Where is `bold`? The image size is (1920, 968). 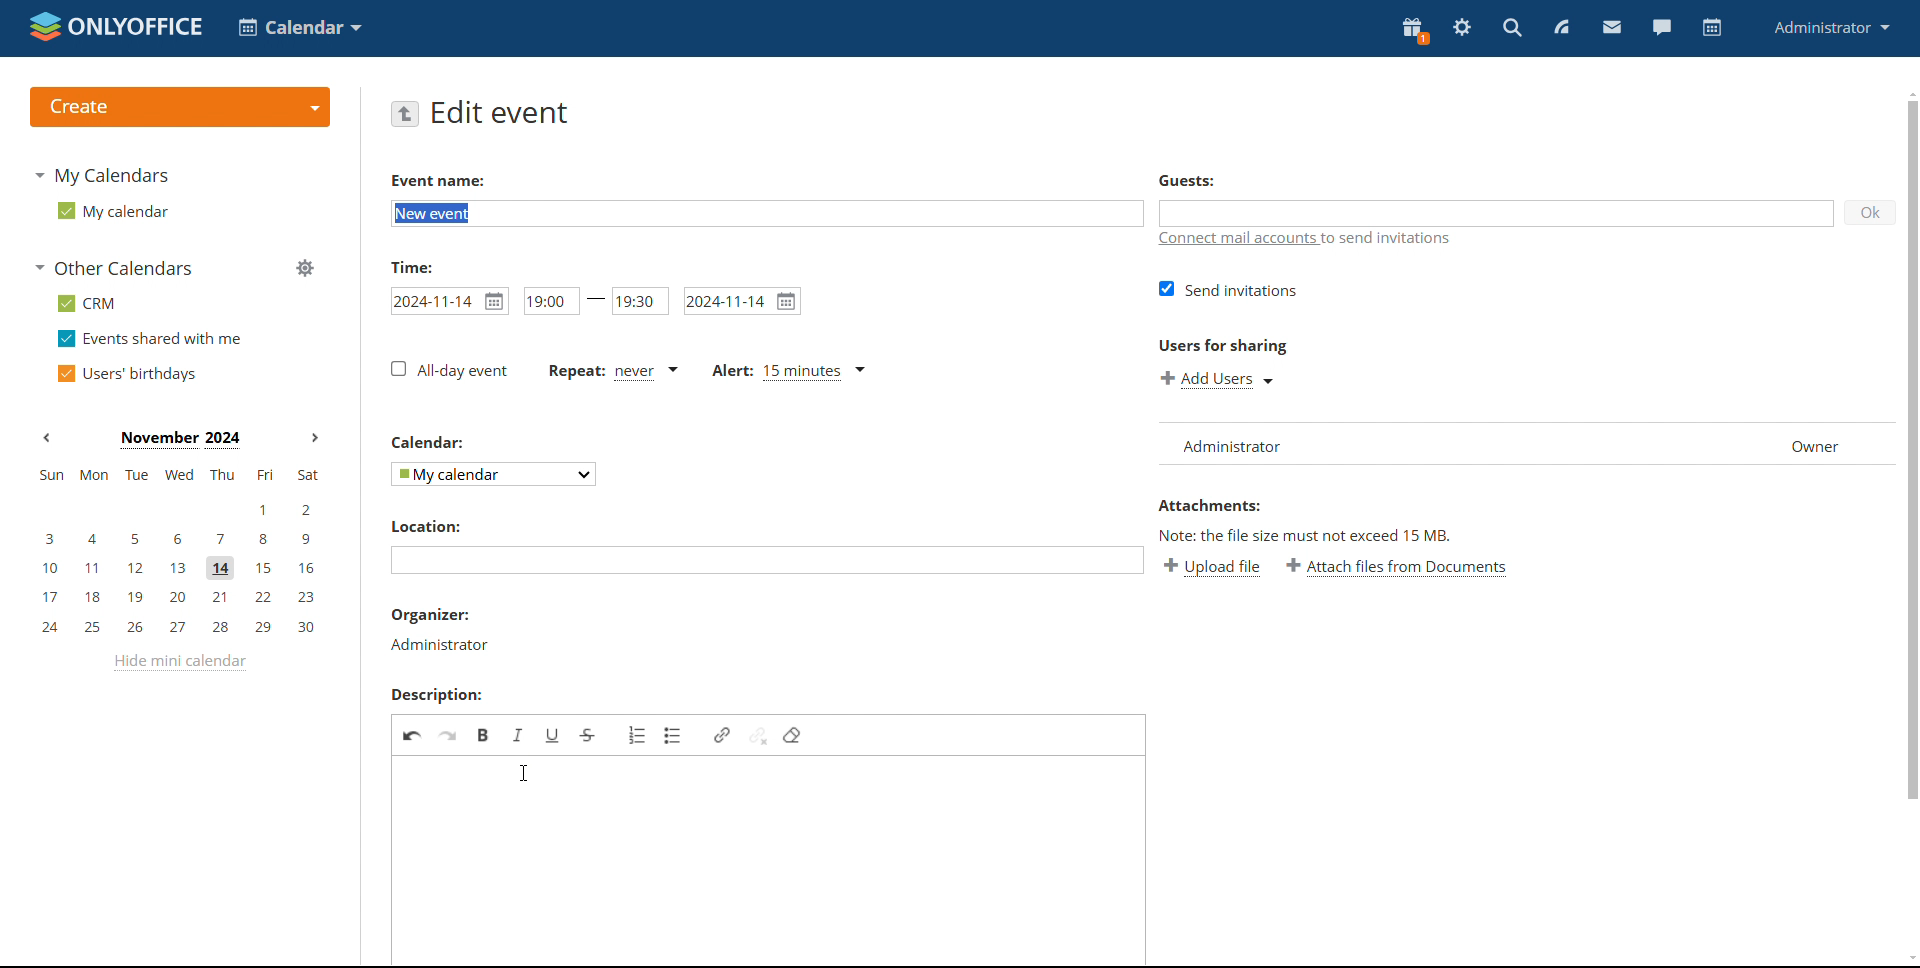
bold is located at coordinates (484, 734).